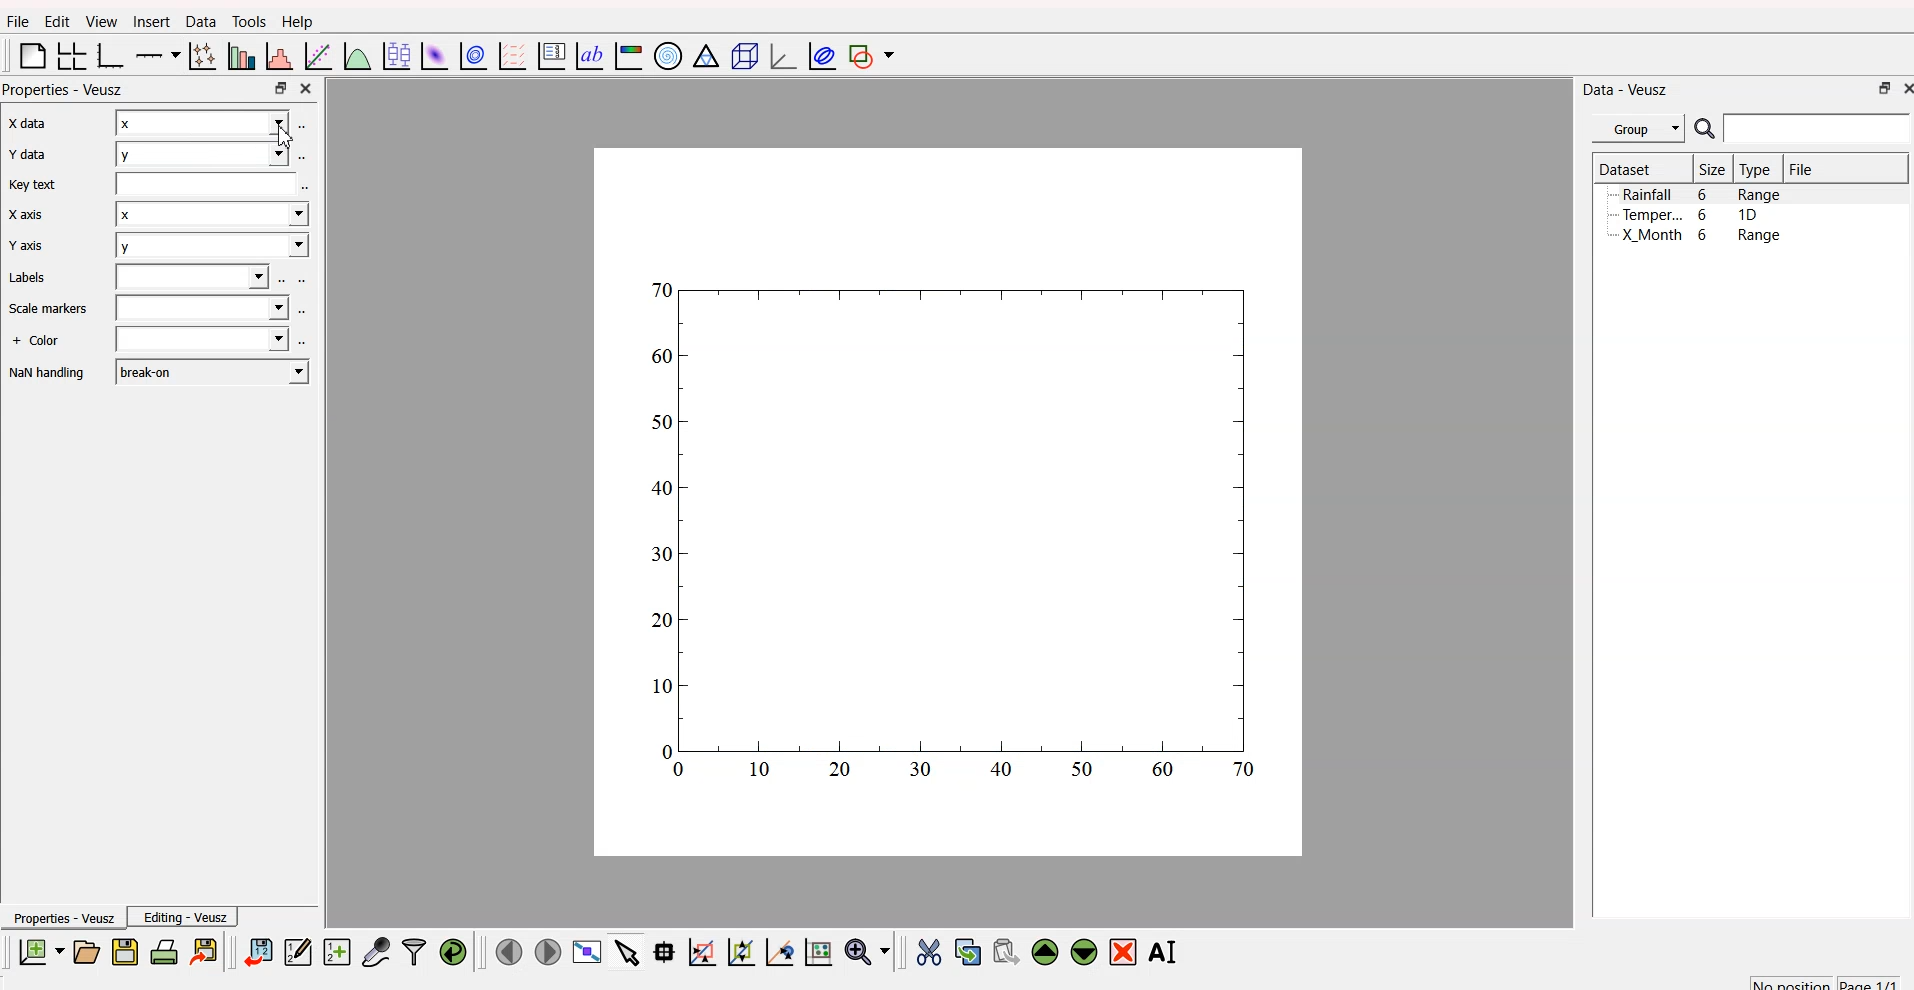 The height and width of the screenshot is (990, 1914). Describe the element at coordinates (206, 370) in the screenshot. I see `break-on` at that location.